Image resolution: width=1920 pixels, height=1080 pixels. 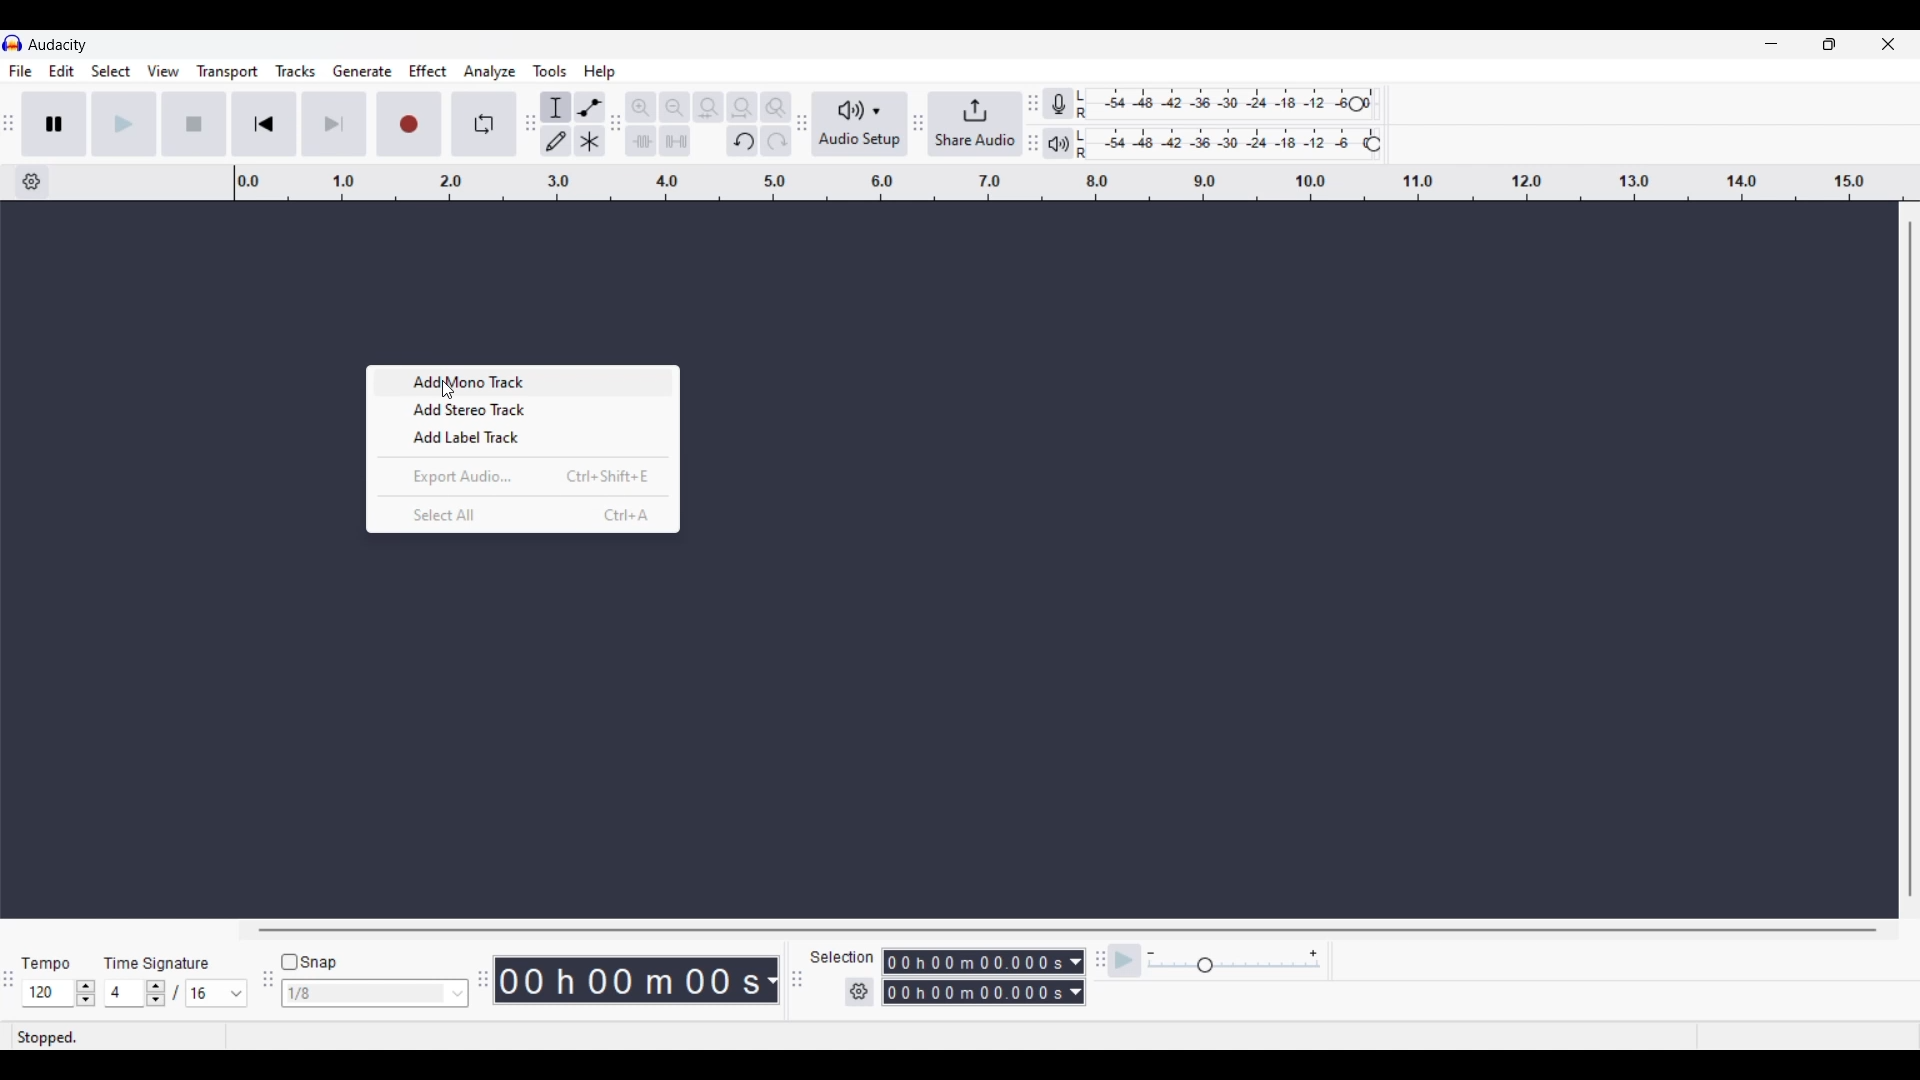 I want to click on Time signature options, so click(x=237, y=994).